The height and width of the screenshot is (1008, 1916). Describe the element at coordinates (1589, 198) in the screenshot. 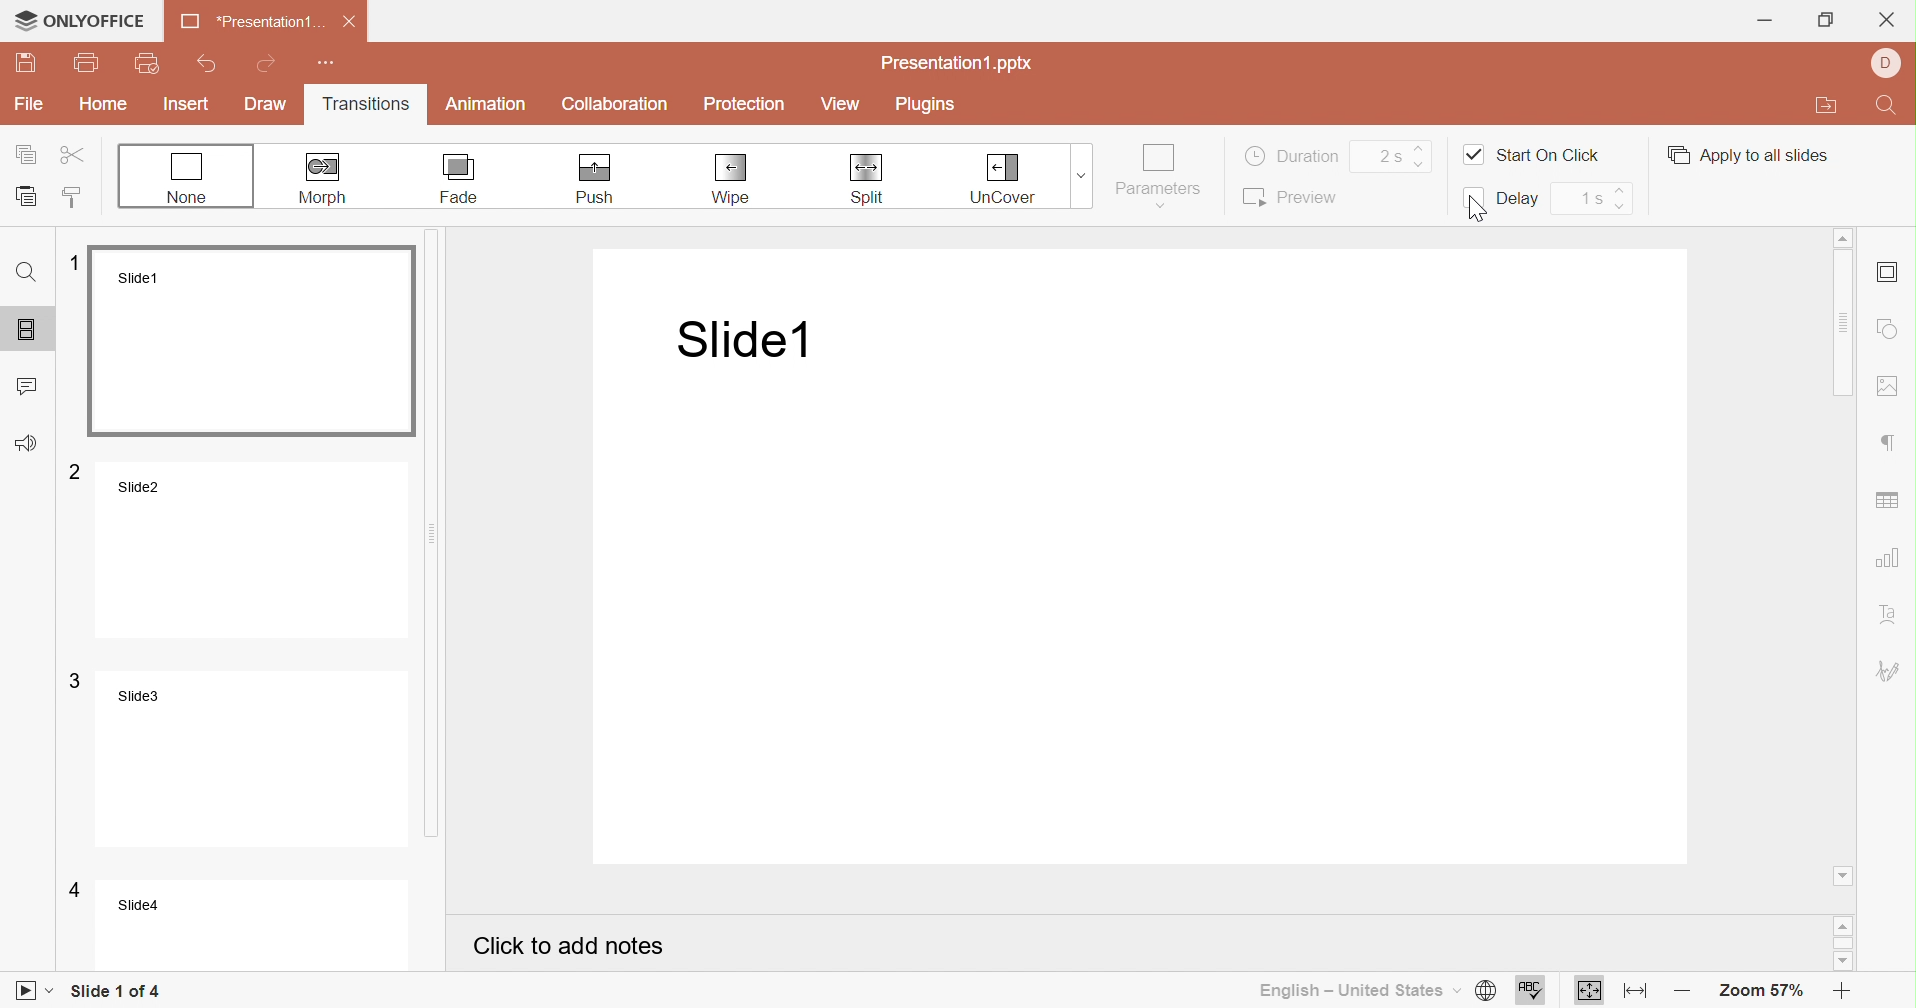

I see `1s` at that location.